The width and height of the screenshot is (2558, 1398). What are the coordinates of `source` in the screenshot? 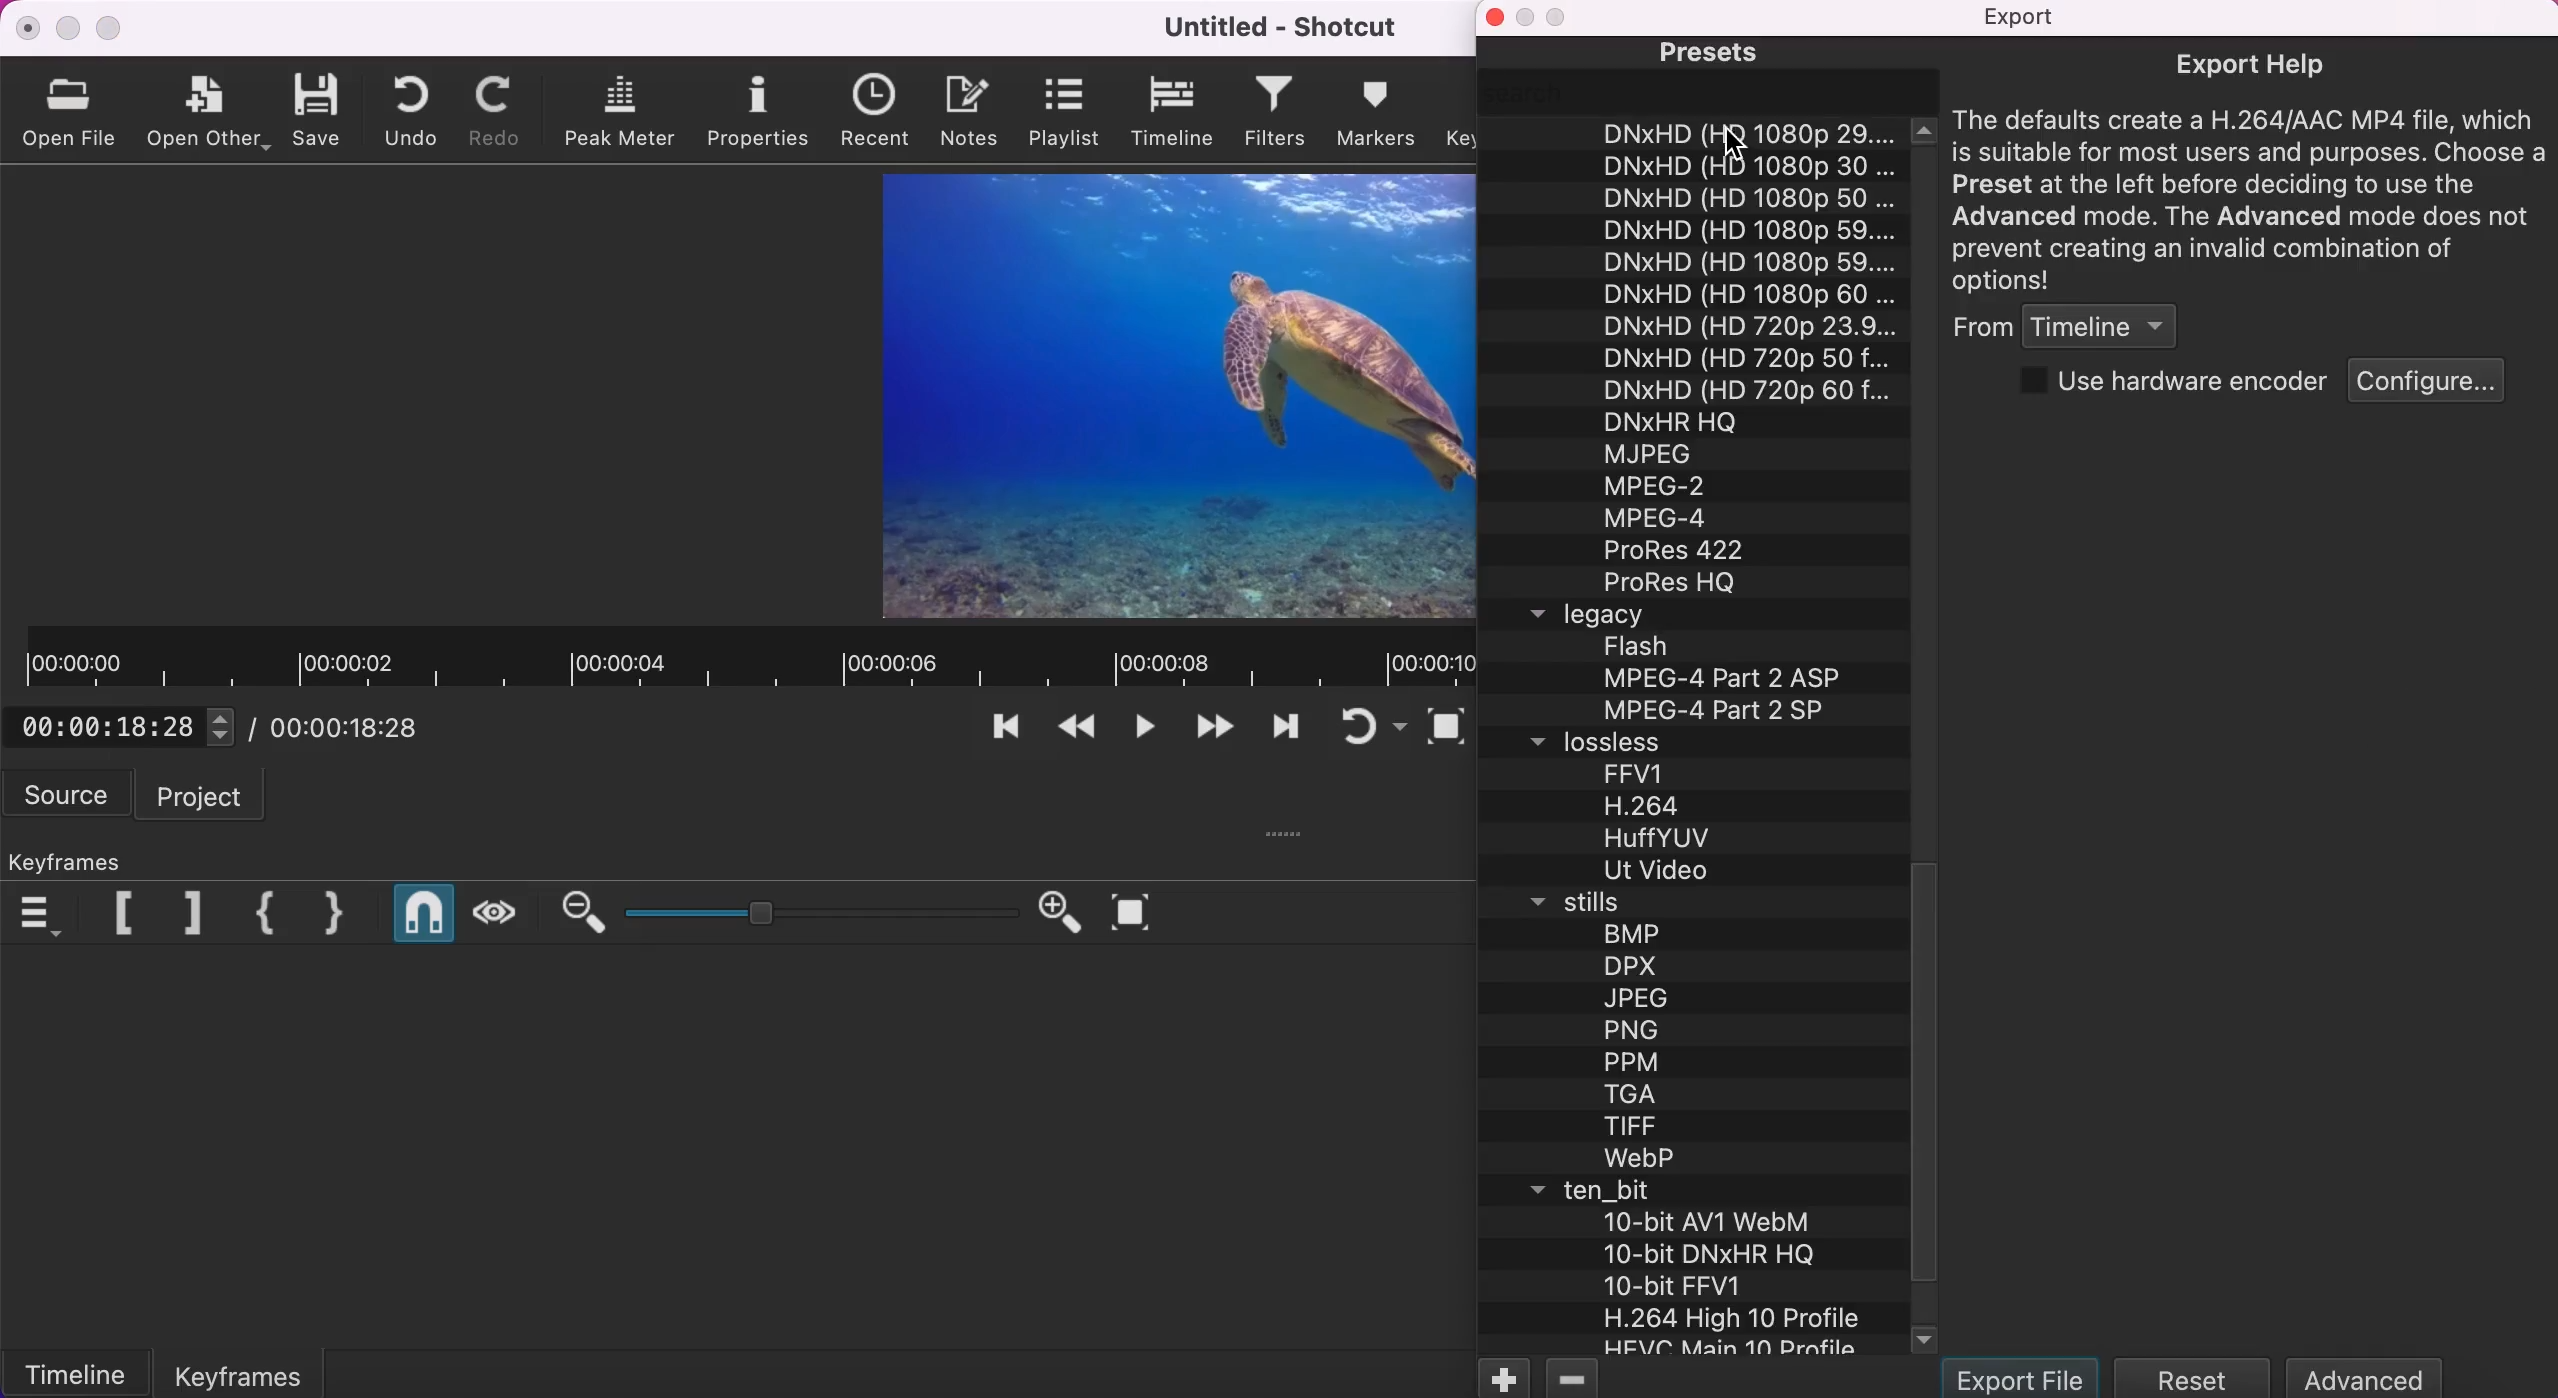 It's located at (67, 795).